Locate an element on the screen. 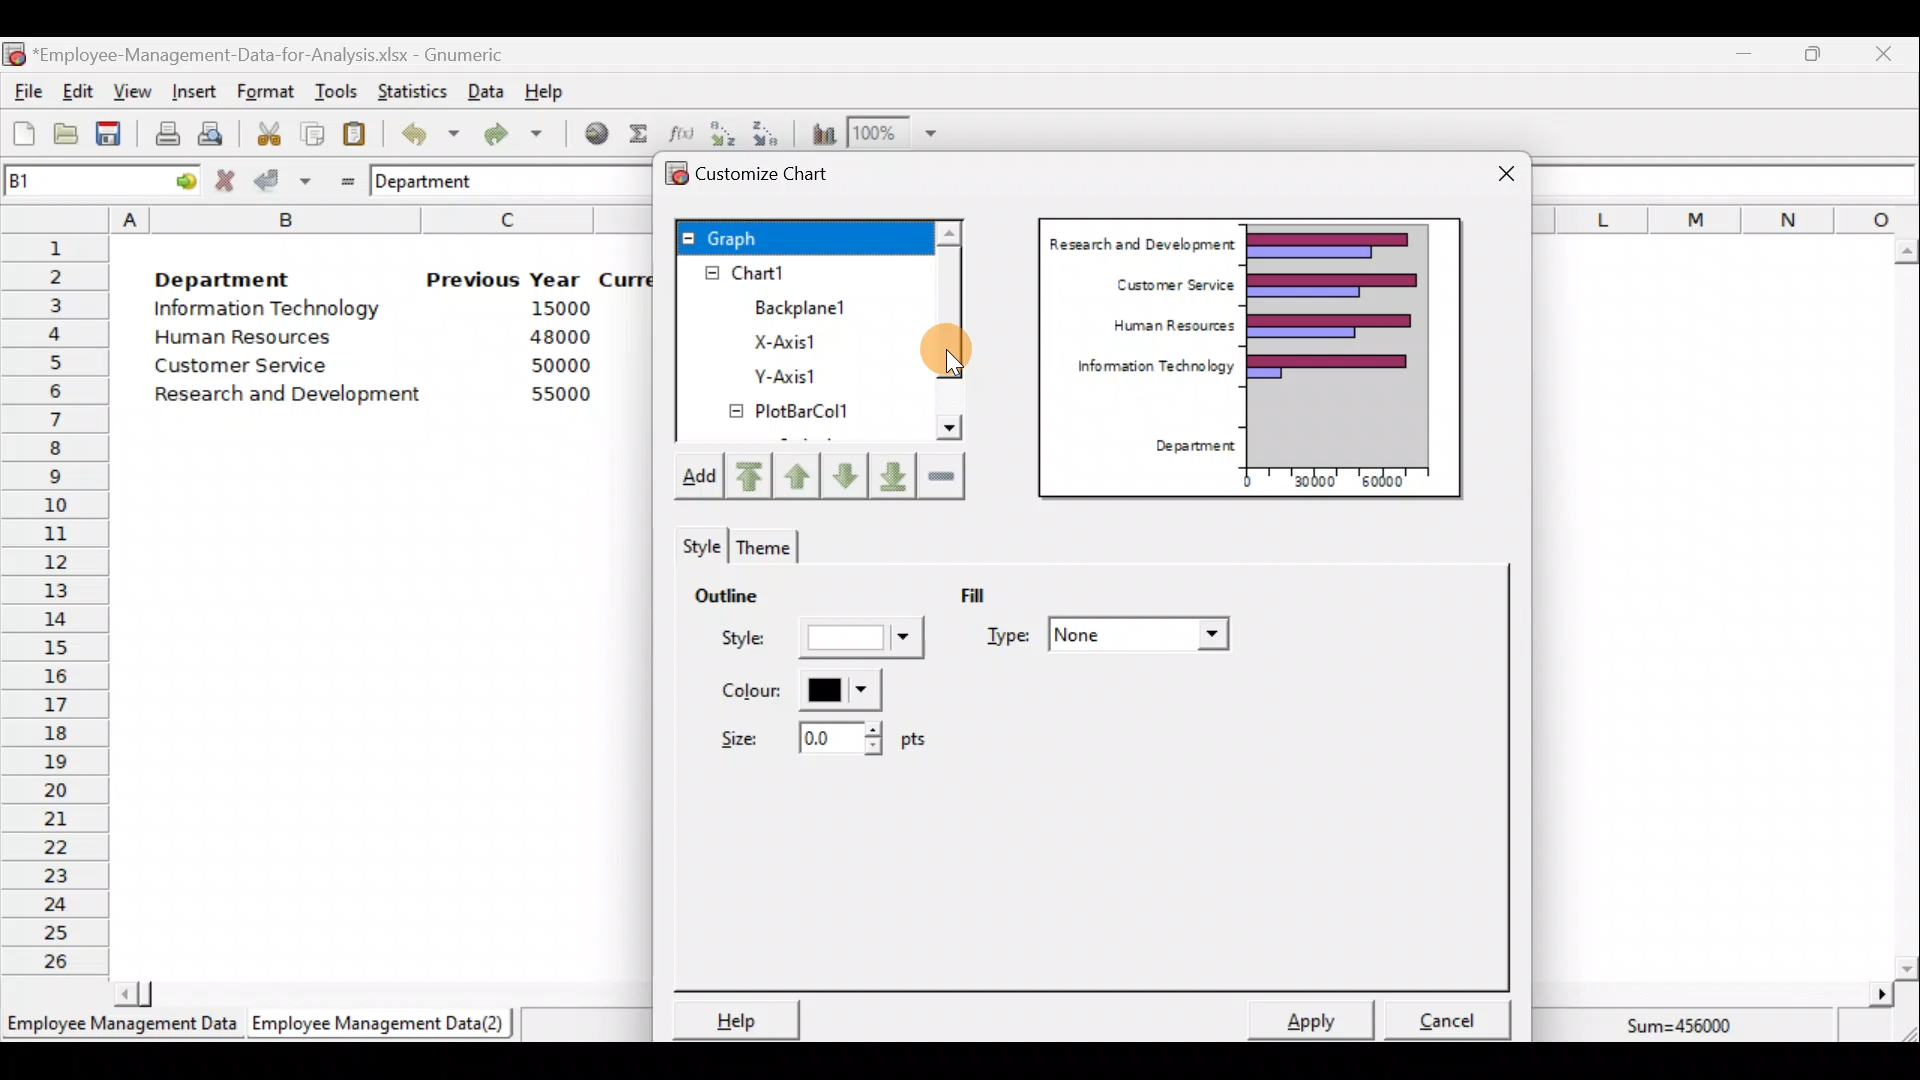 The image size is (1920, 1080). Human Resources is located at coordinates (1165, 327).